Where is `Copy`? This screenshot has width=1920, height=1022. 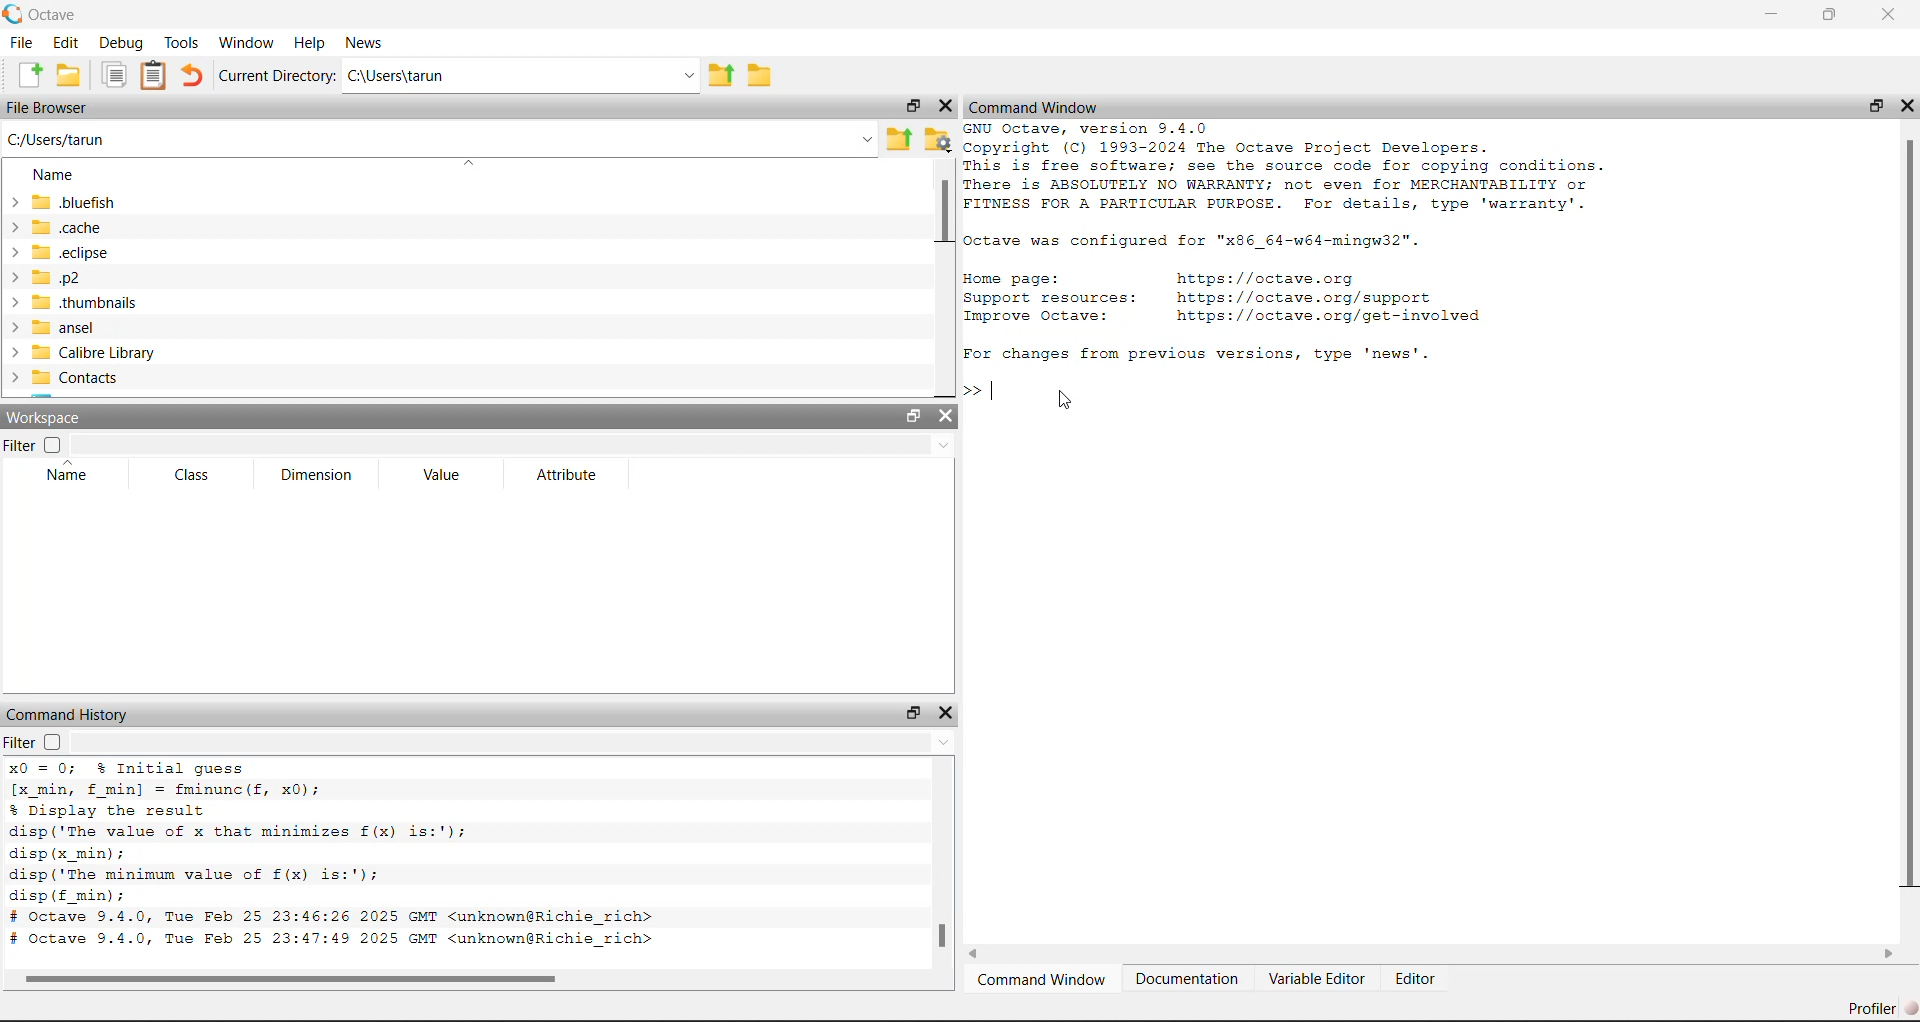
Copy is located at coordinates (115, 77).